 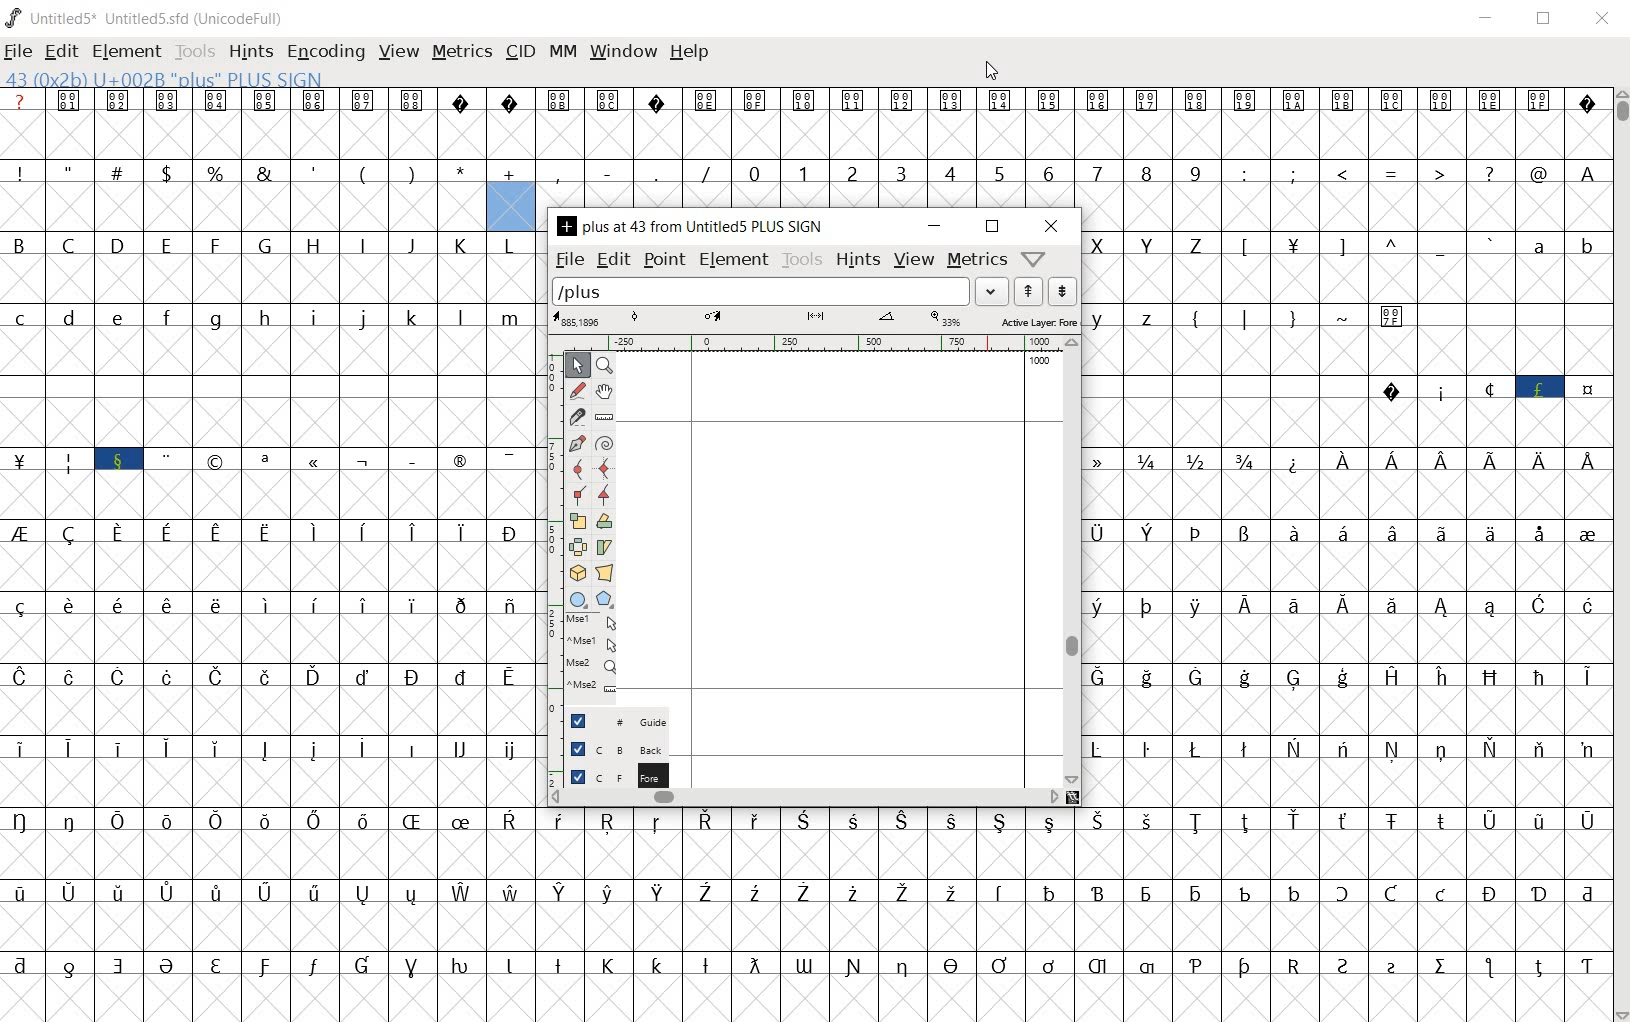 What do you see at coordinates (1196, 844) in the screenshot?
I see `` at bounding box center [1196, 844].